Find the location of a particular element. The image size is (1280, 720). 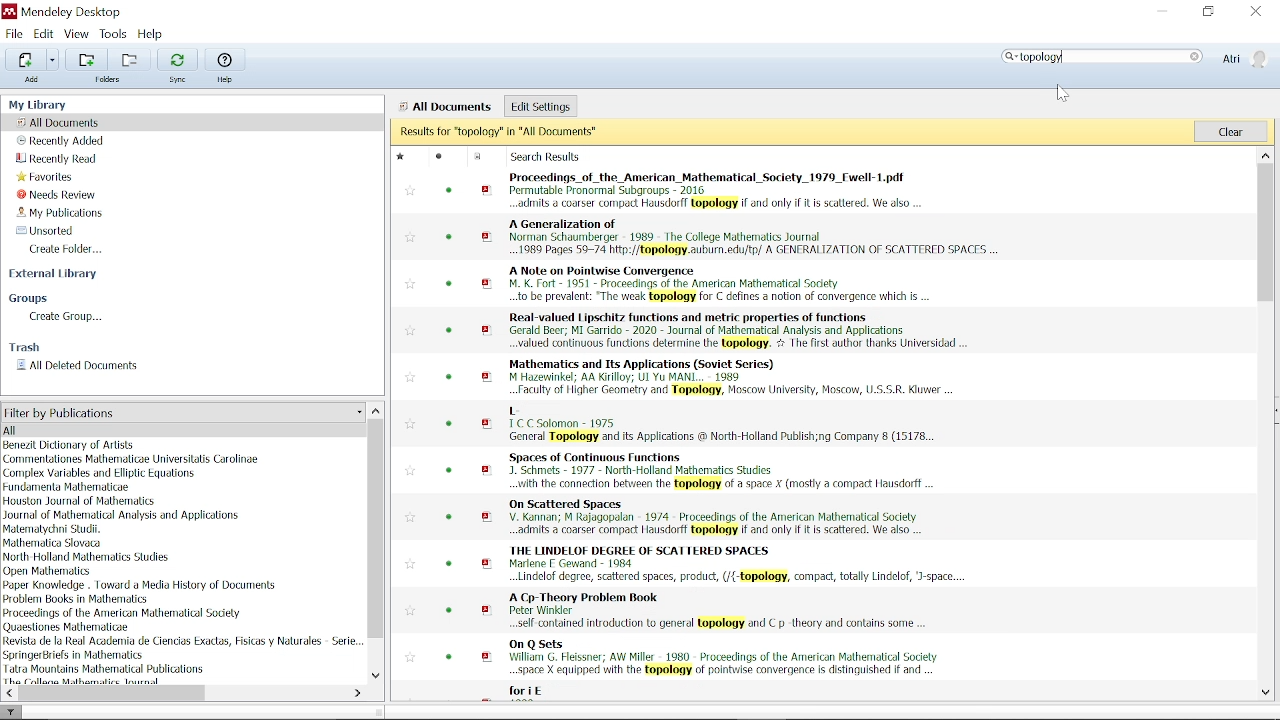

add is located at coordinates (33, 80).